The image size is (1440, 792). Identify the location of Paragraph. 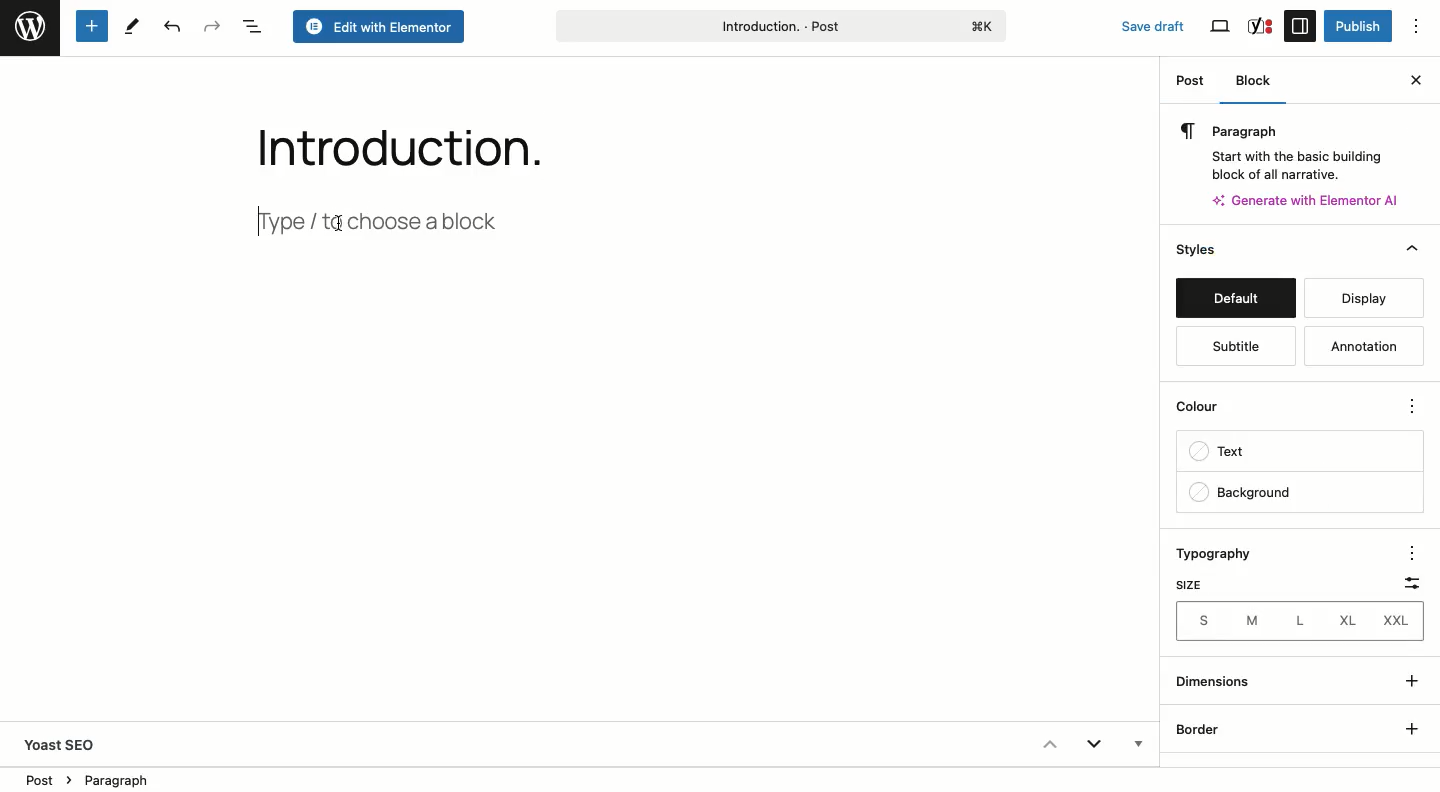
(1292, 148).